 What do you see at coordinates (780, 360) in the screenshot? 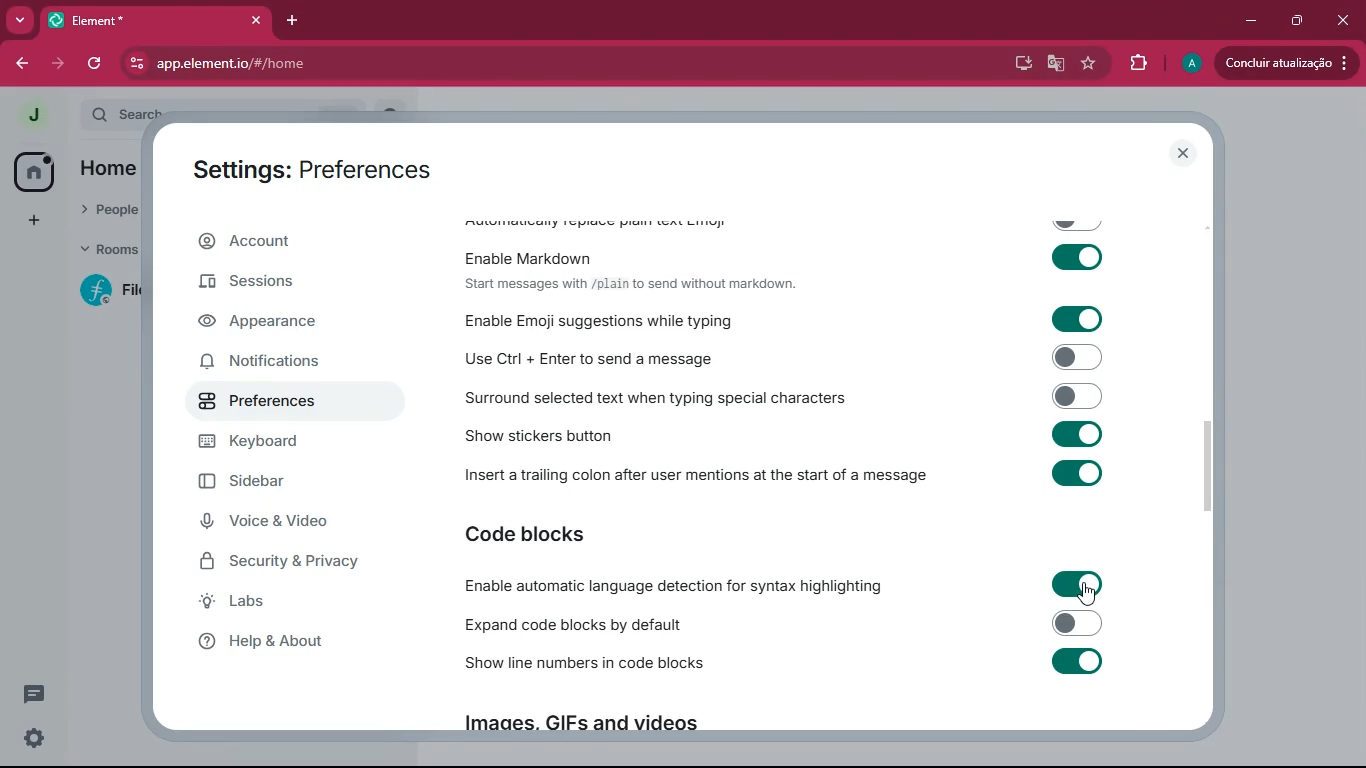
I see `Use Ctrl + Enter to send a message` at bounding box center [780, 360].